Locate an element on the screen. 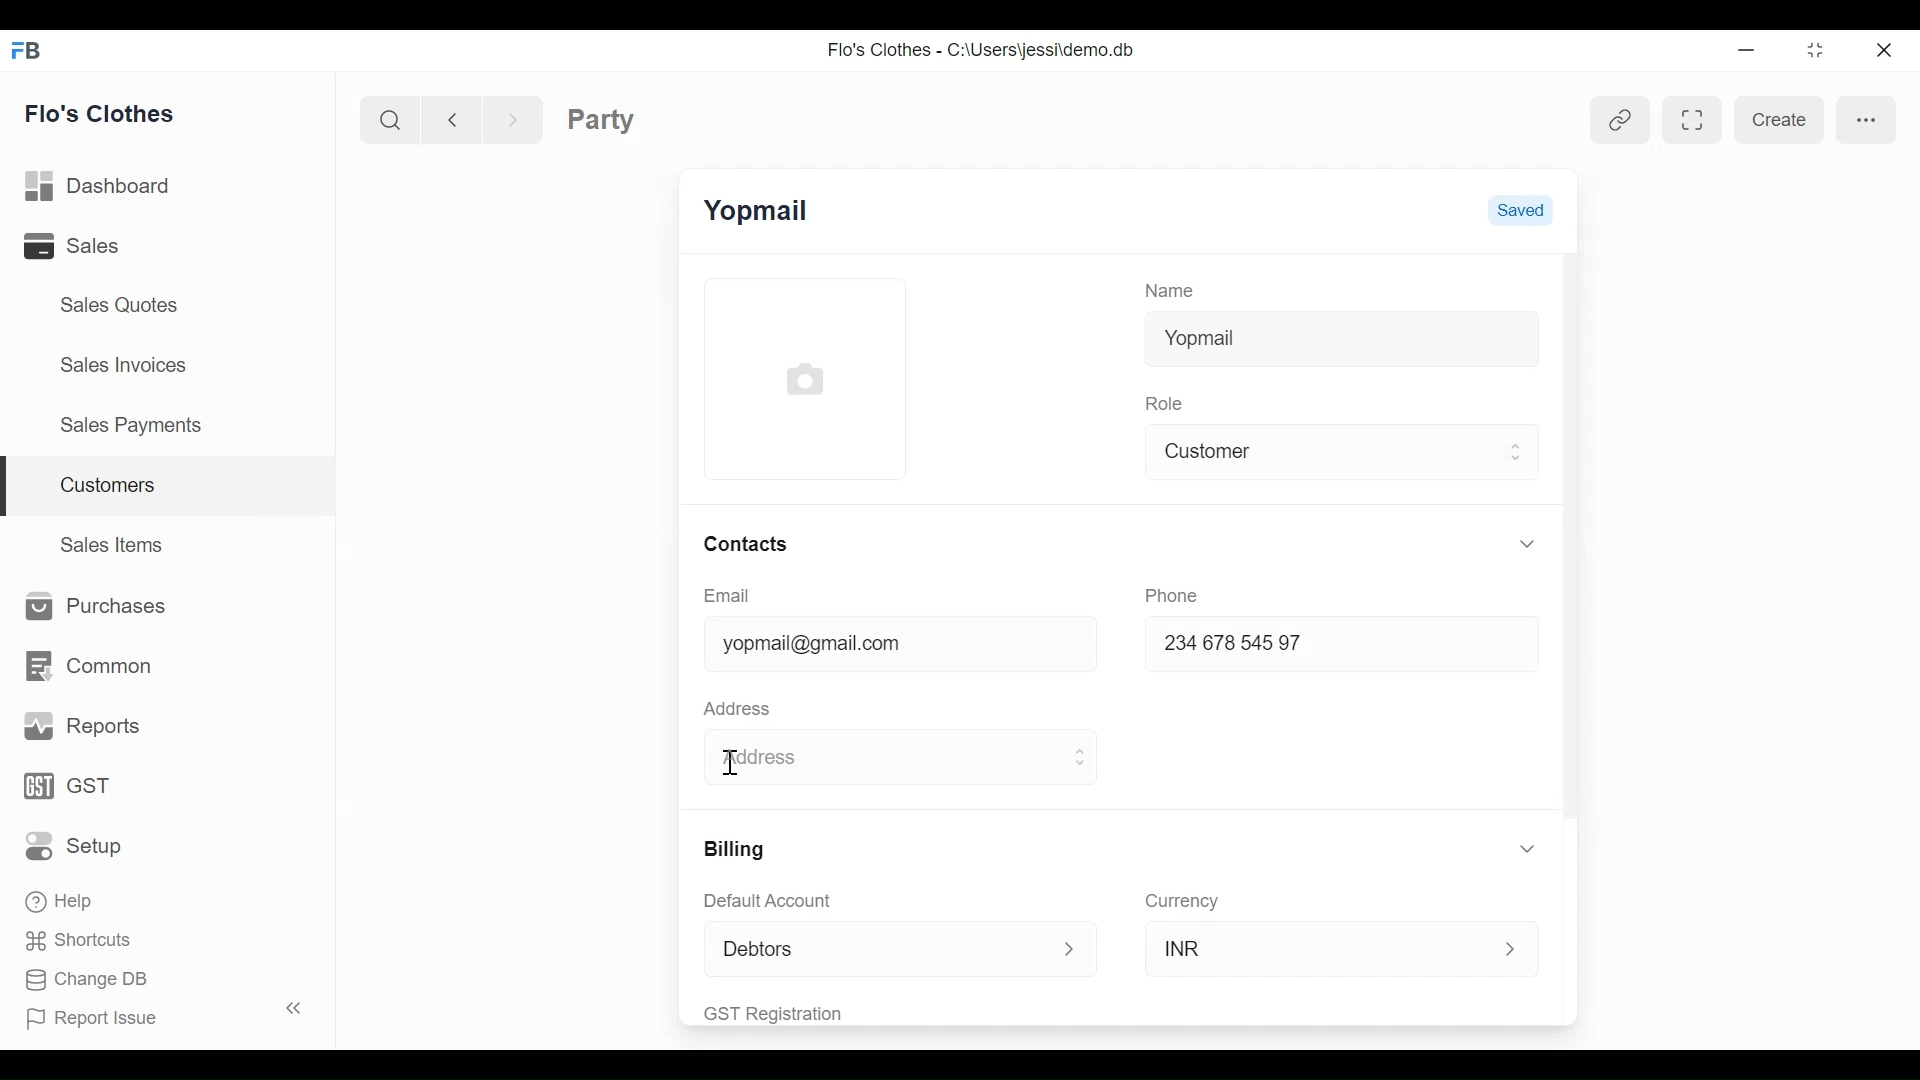  Currency is located at coordinates (1185, 900).